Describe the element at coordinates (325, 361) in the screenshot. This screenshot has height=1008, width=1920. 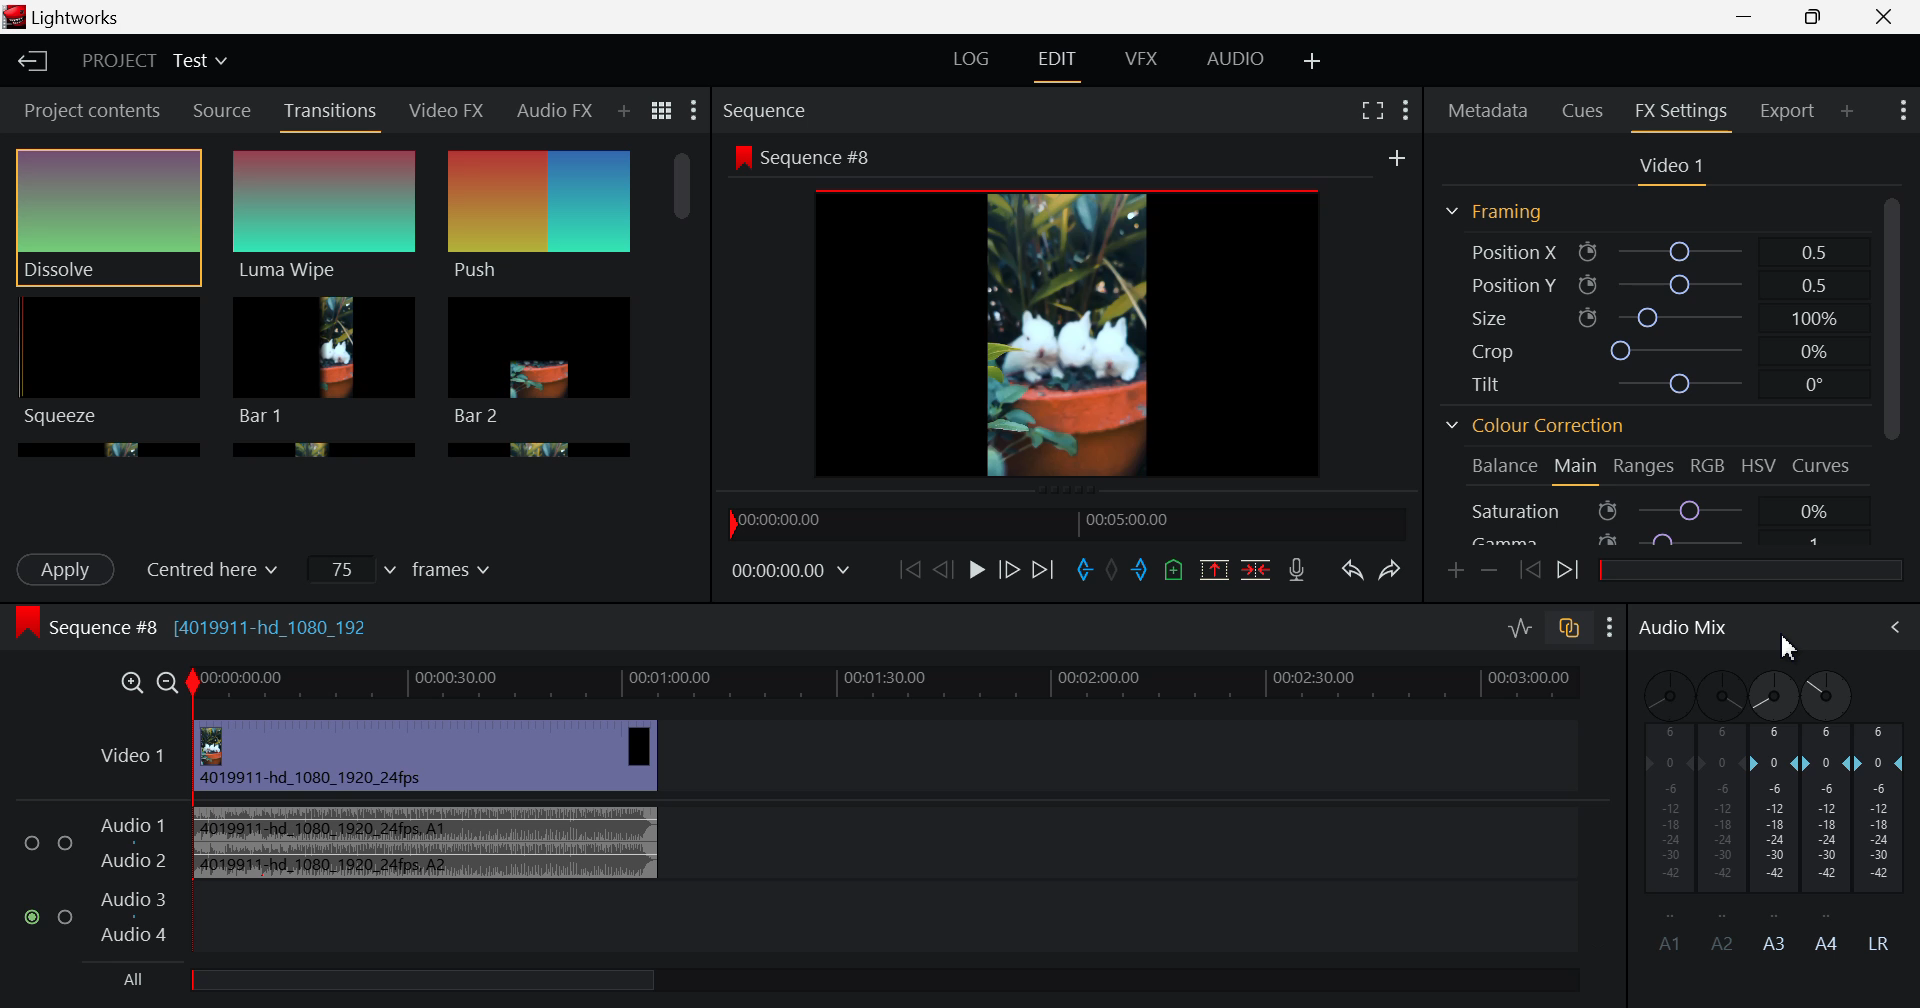
I see `Bar 1` at that location.